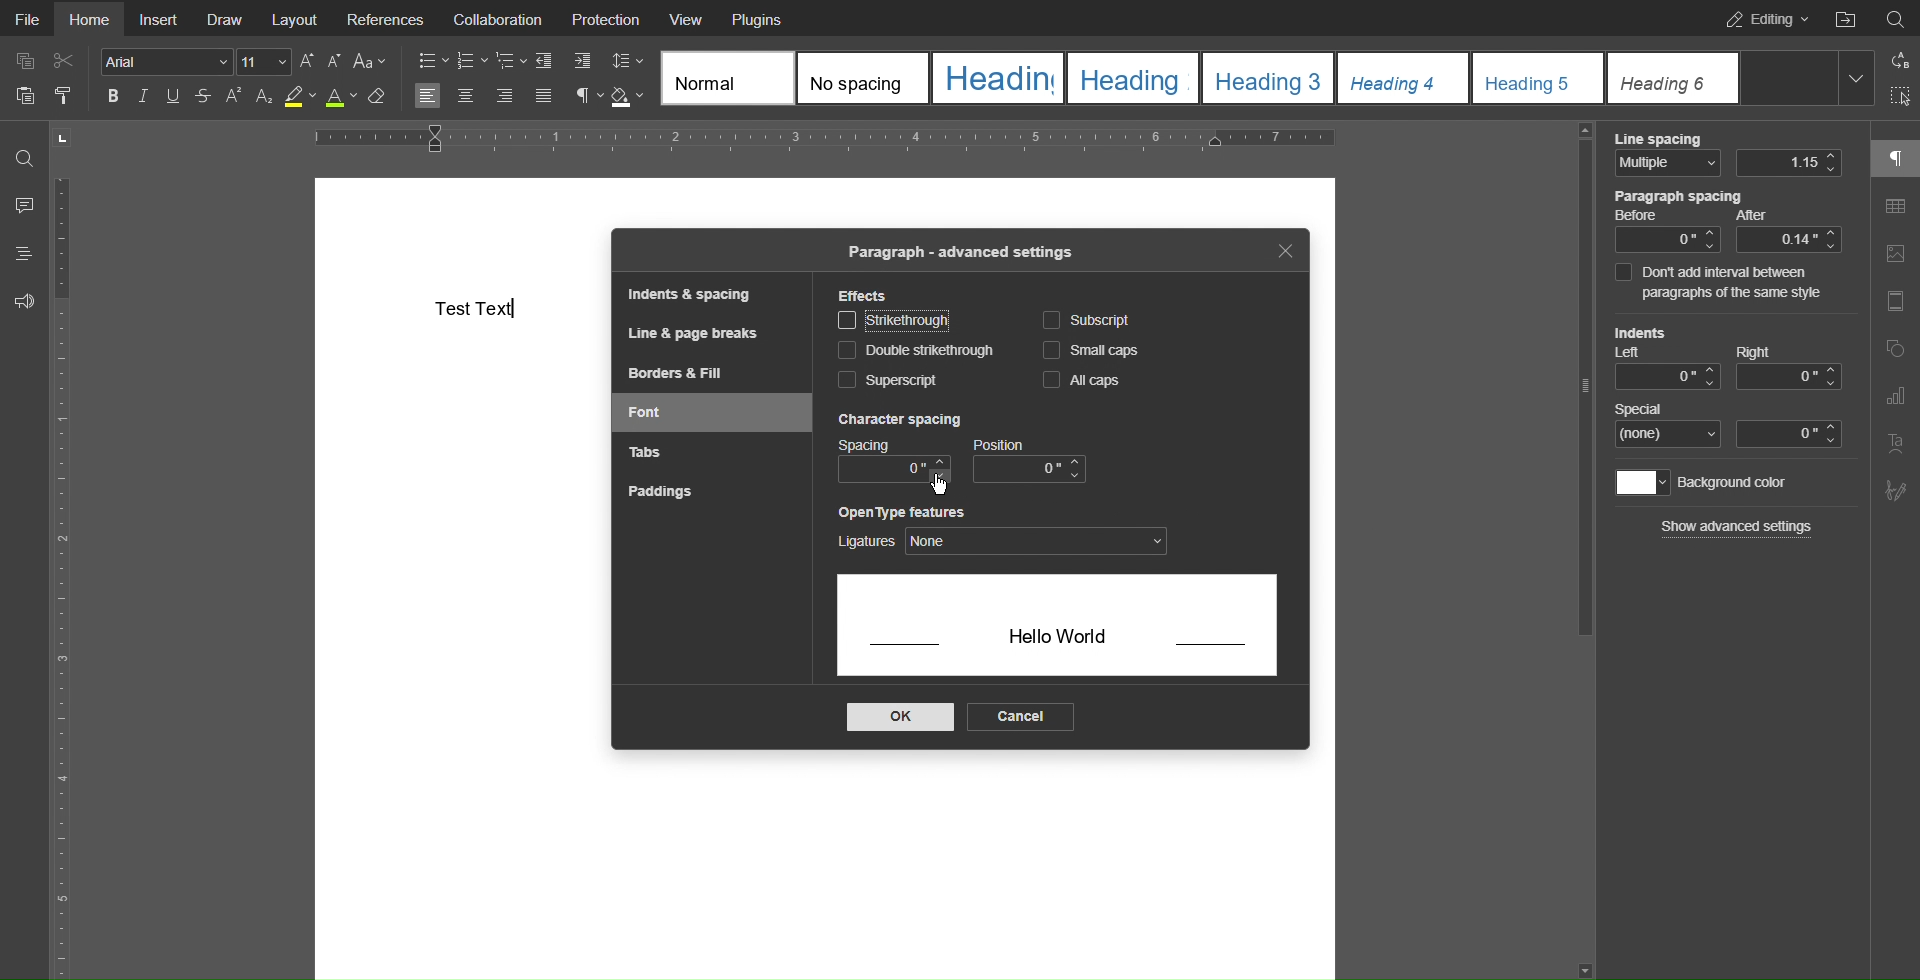  Describe the element at coordinates (643, 449) in the screenshot. I see `Tabs` at that location.